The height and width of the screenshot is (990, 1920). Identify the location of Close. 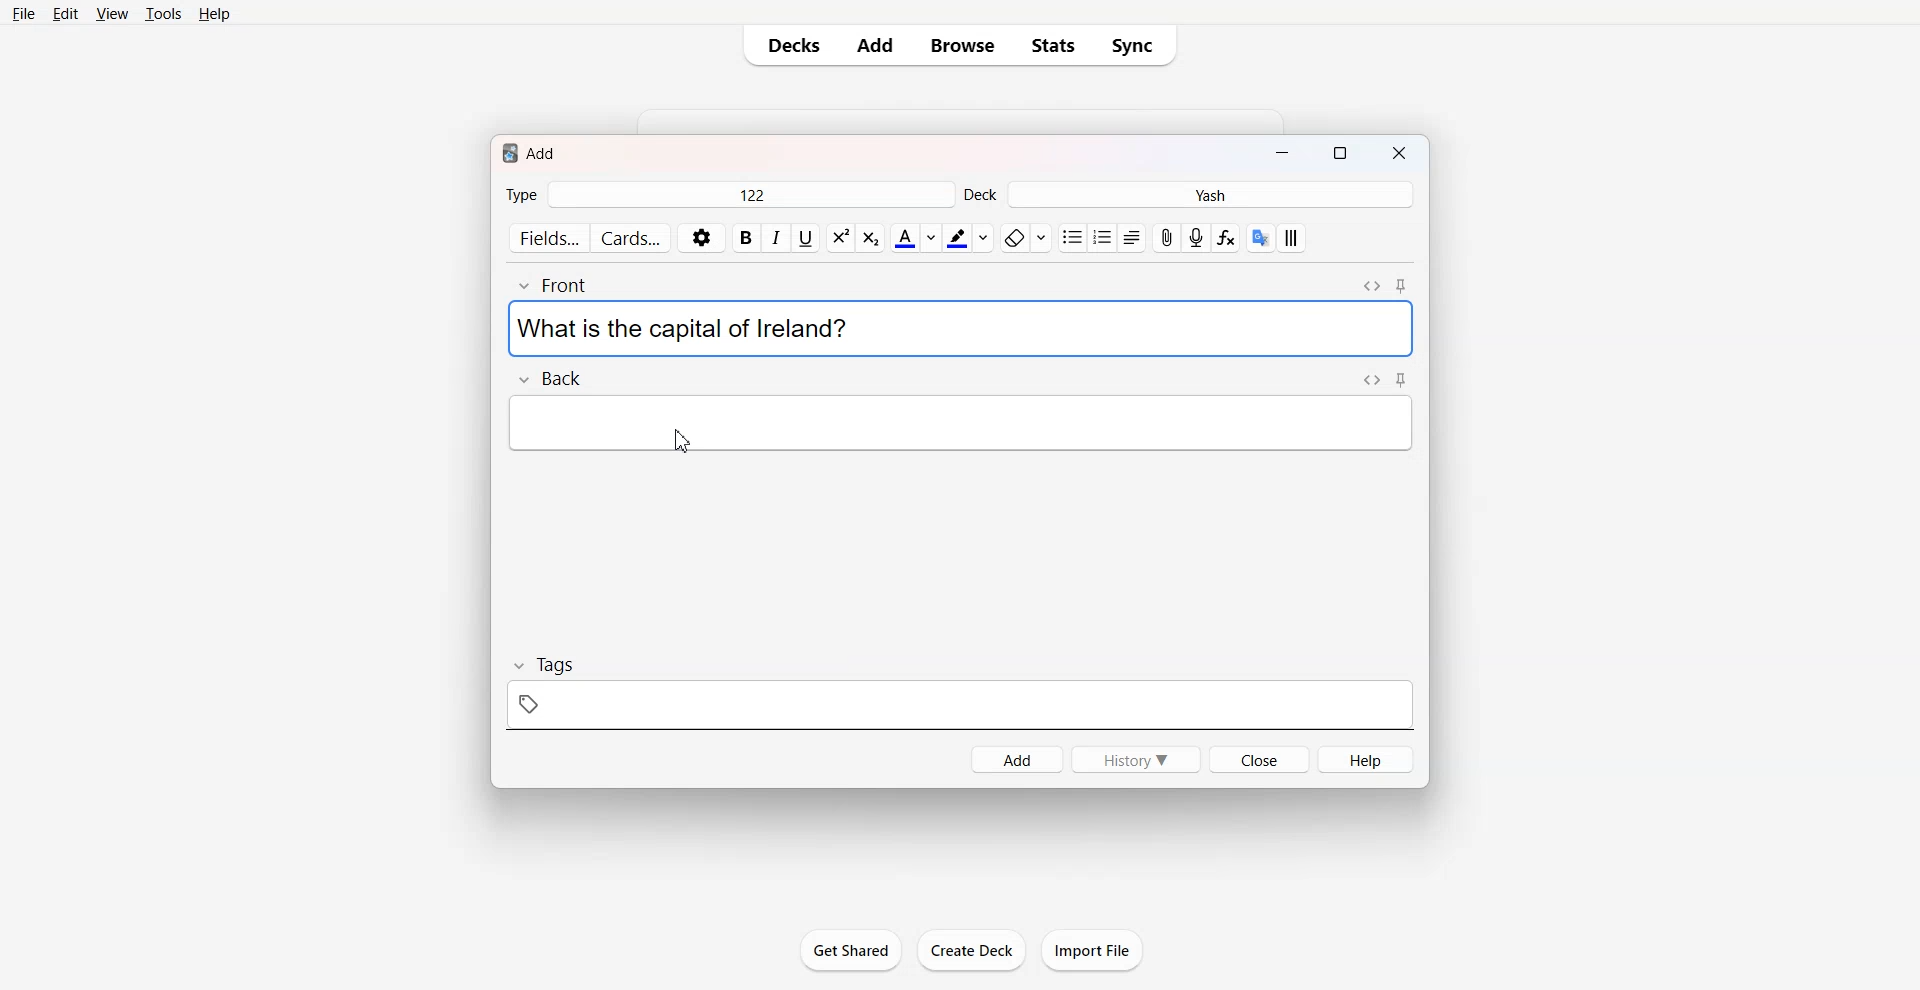
(1402, 155).